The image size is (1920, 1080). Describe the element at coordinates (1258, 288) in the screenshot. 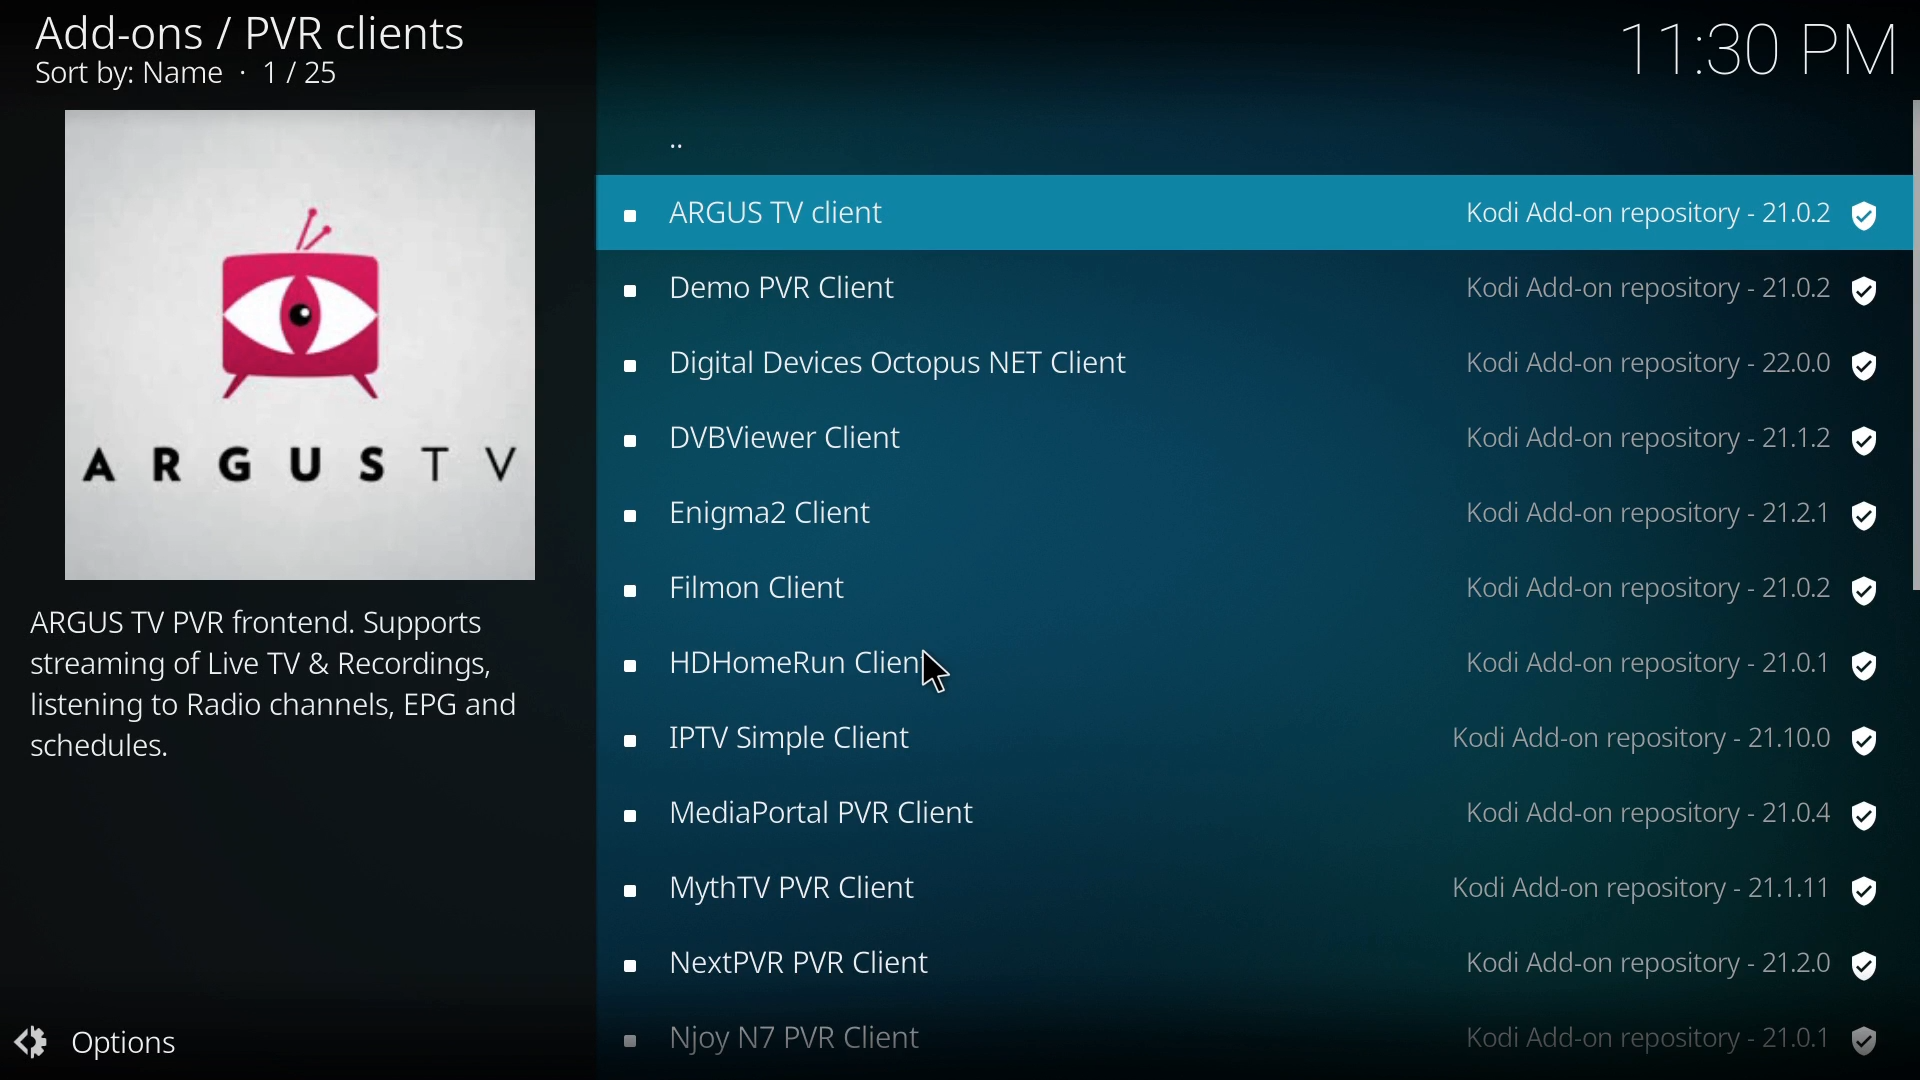

I see `Demo PVR Client Kodi Add-on repository - 21.0.2` at that location.